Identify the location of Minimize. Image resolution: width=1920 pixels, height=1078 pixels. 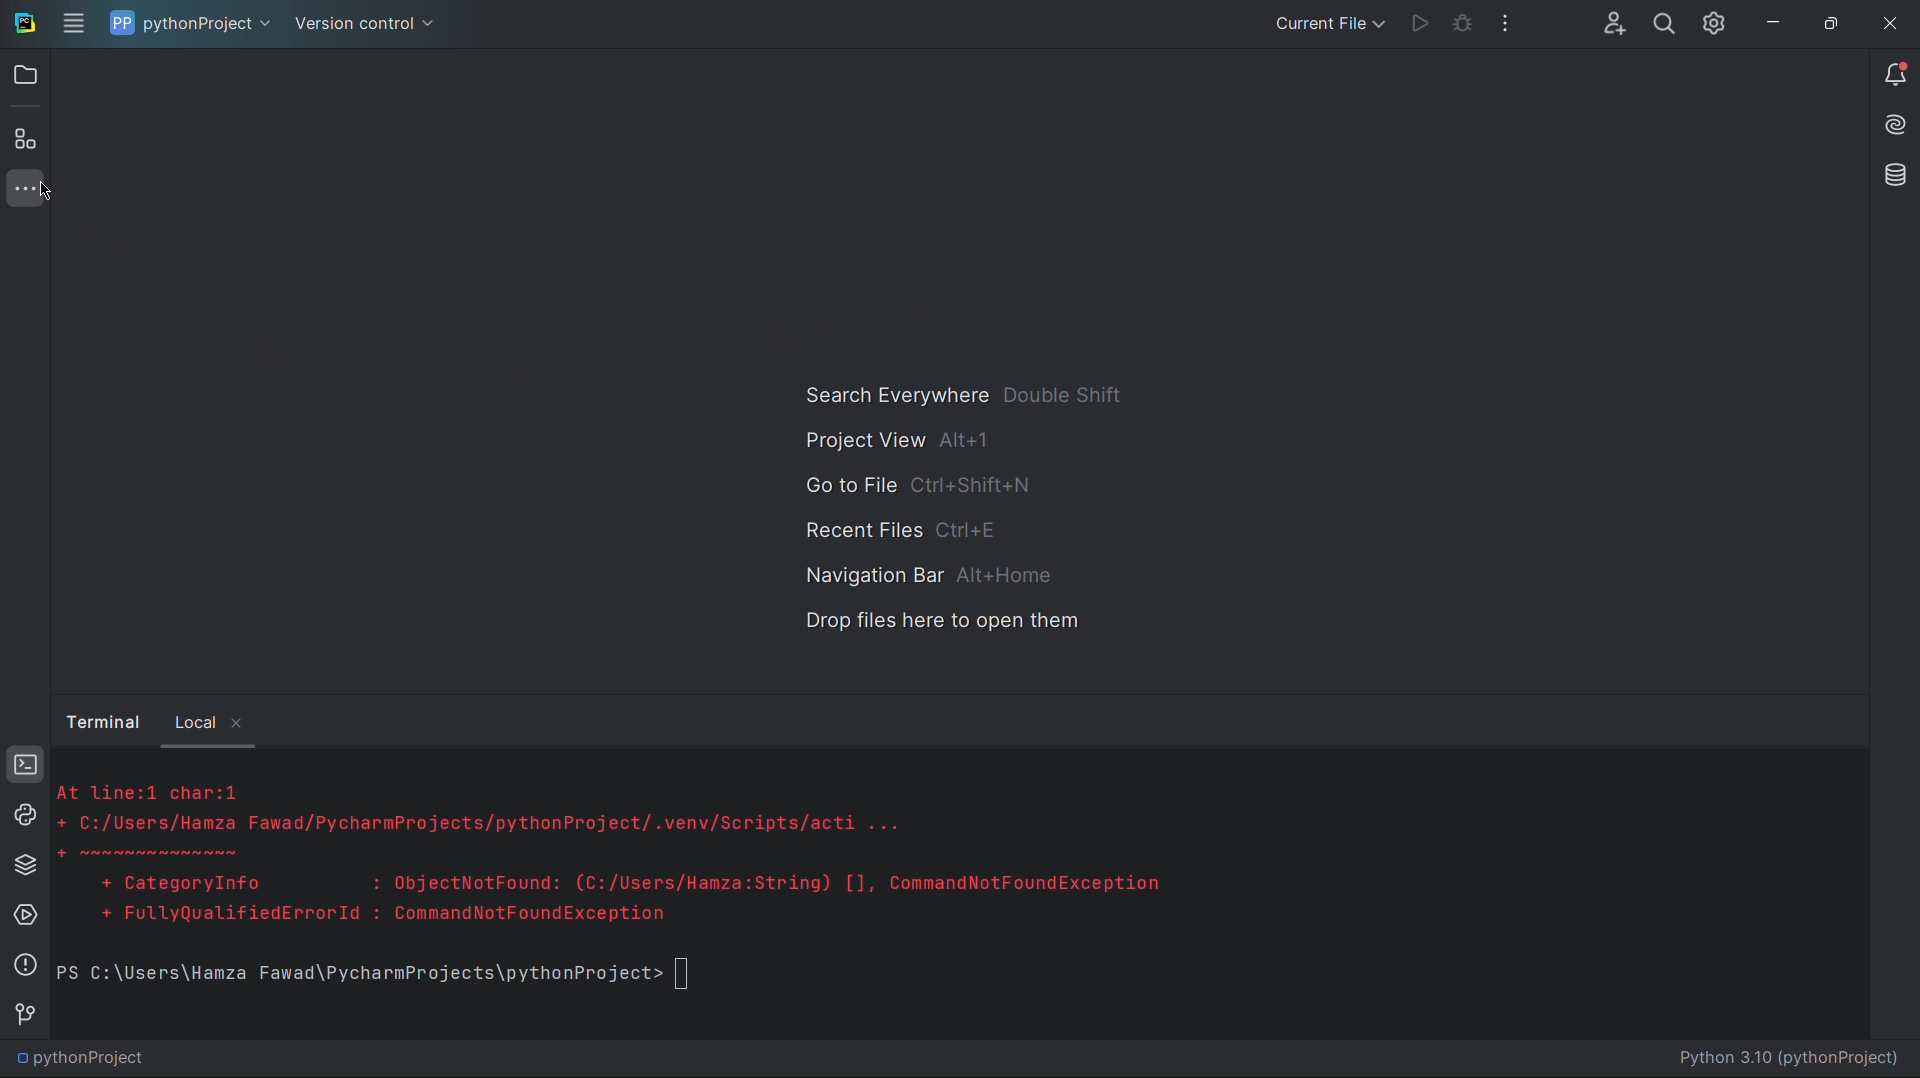
(1767, 21).